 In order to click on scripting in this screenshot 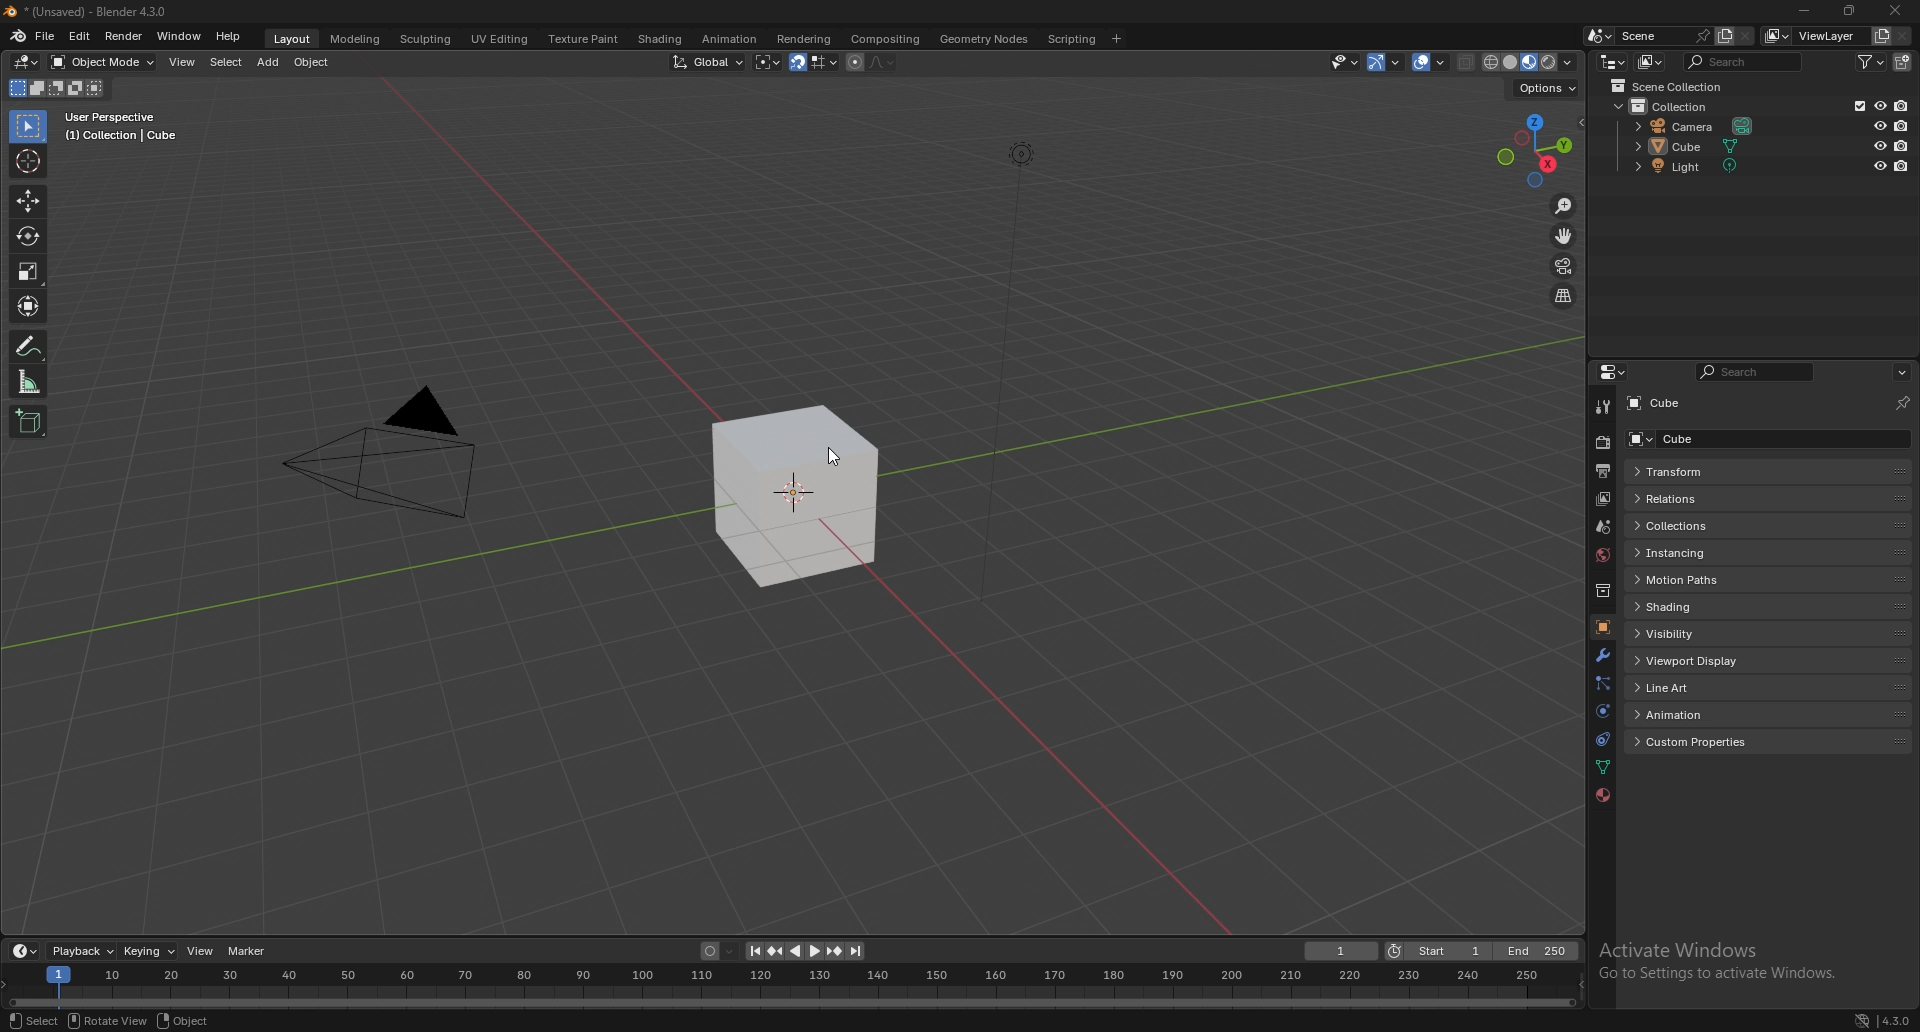, I will do `click(1073, 38)`.